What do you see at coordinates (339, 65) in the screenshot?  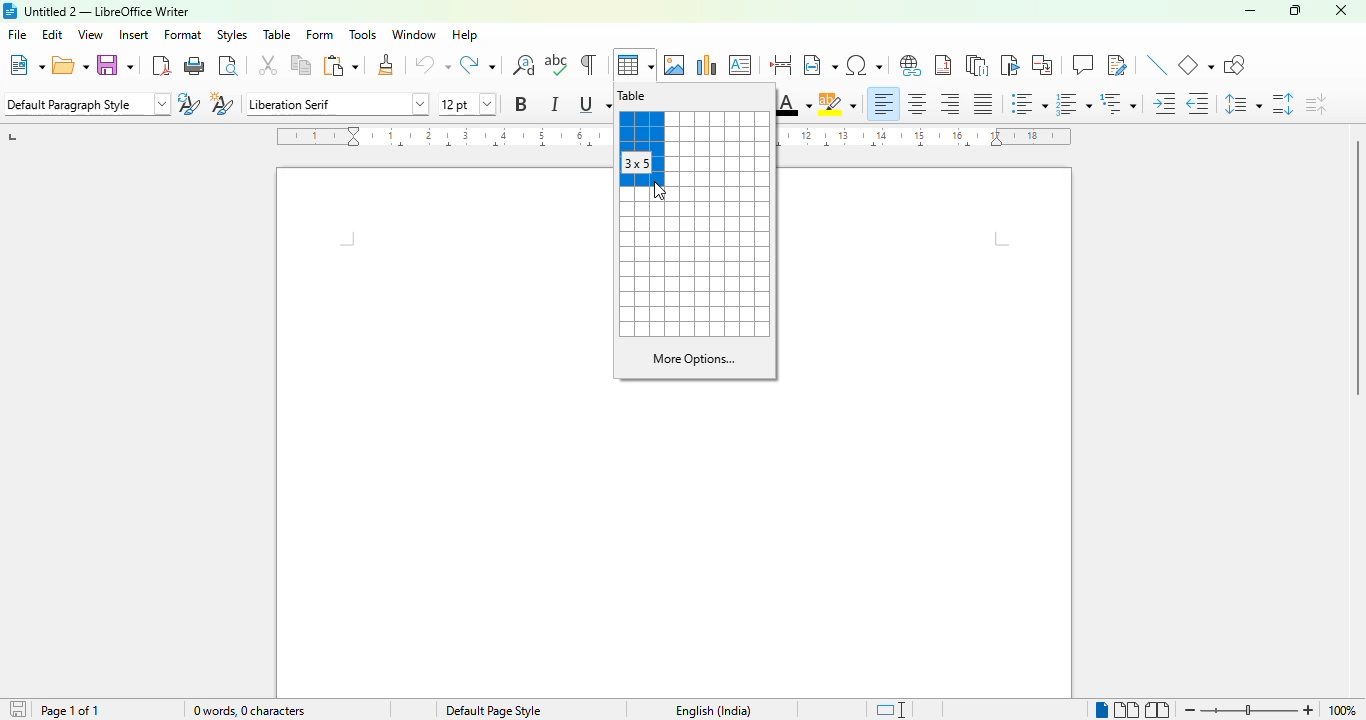 I see `paste` at bounding box center [339, 65].